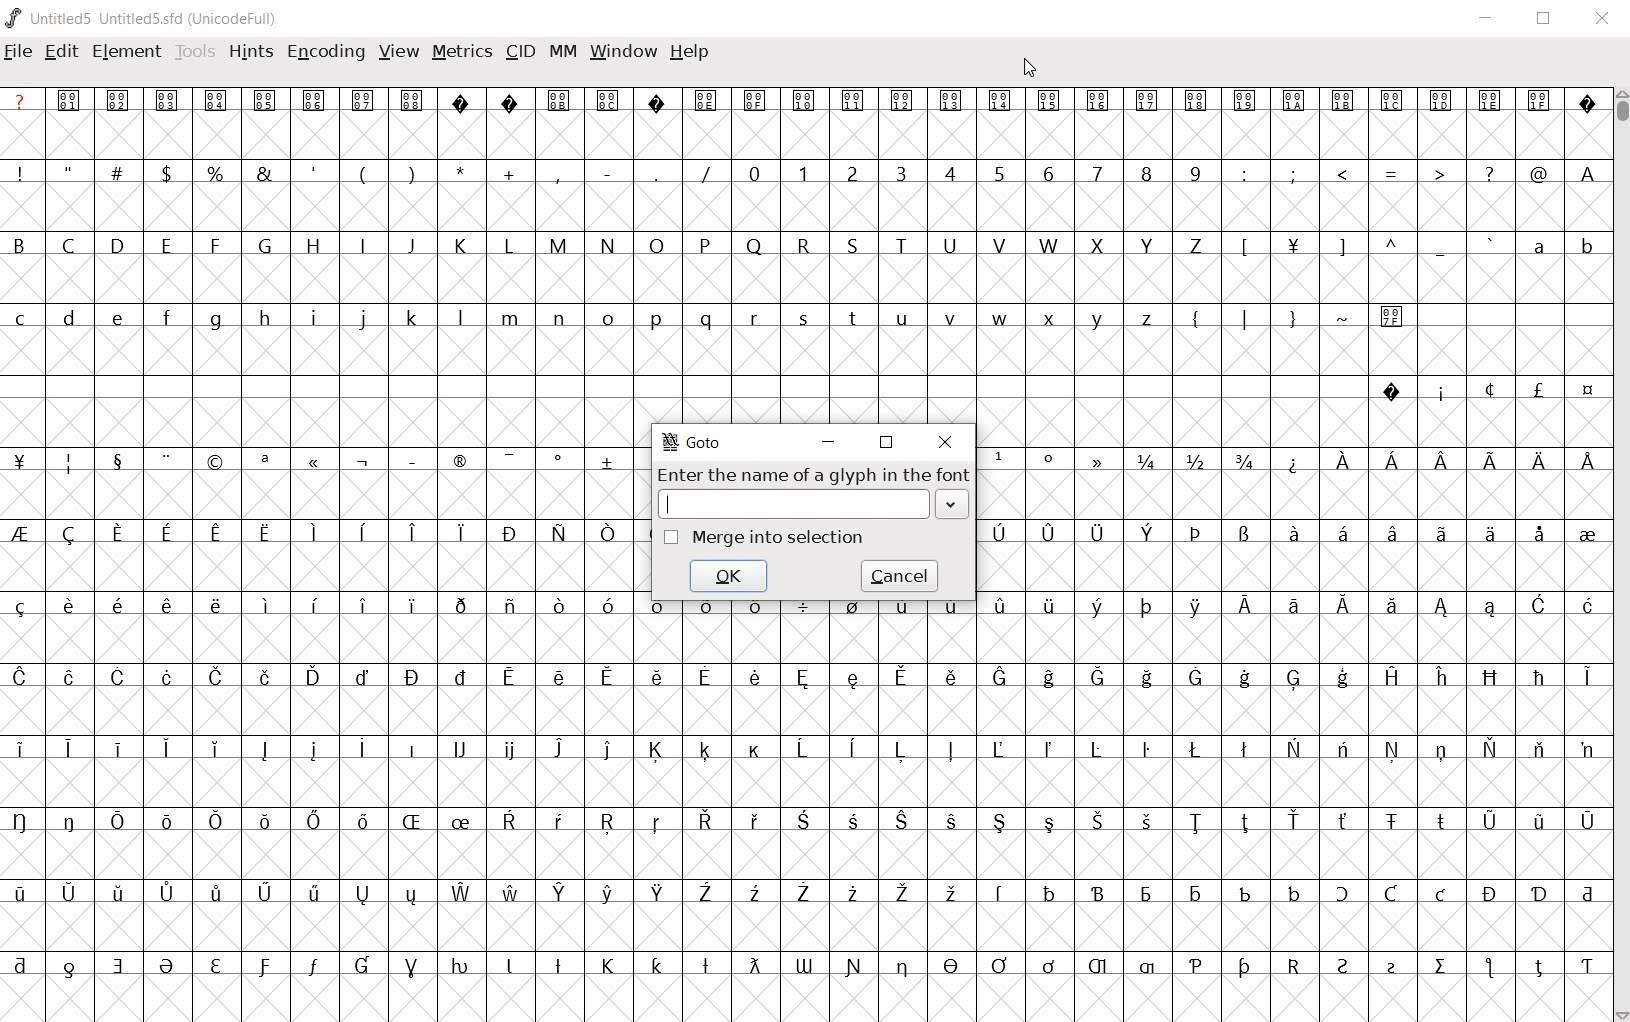 Image resolution: width=1630 pixels, height=1022 pixels. What do you see at coordinates (661, 611) in the screenshot?
I see `Symbol` at bounding box center [661, 611].